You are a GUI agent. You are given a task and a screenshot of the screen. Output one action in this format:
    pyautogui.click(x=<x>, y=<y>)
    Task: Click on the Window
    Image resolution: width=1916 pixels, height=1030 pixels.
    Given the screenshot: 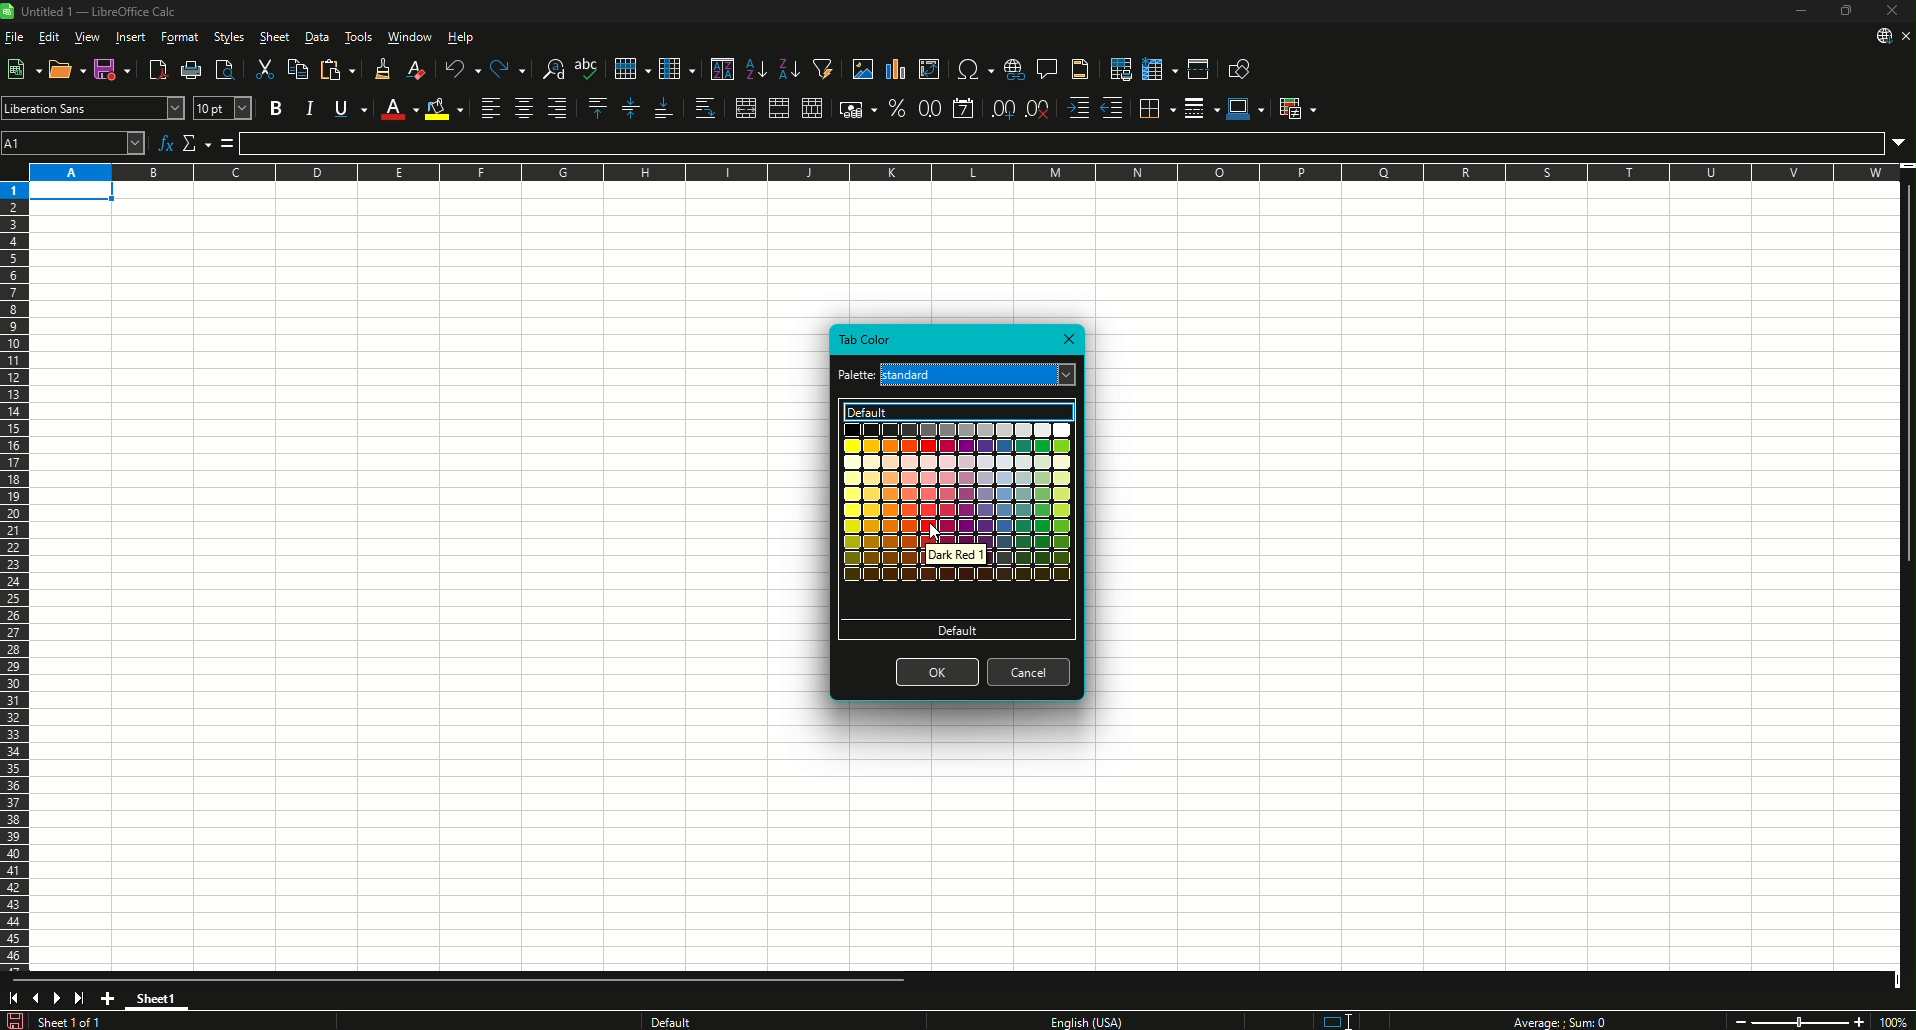 What is the action you would take?
    pyautogui.click(x=411, y=36)
    